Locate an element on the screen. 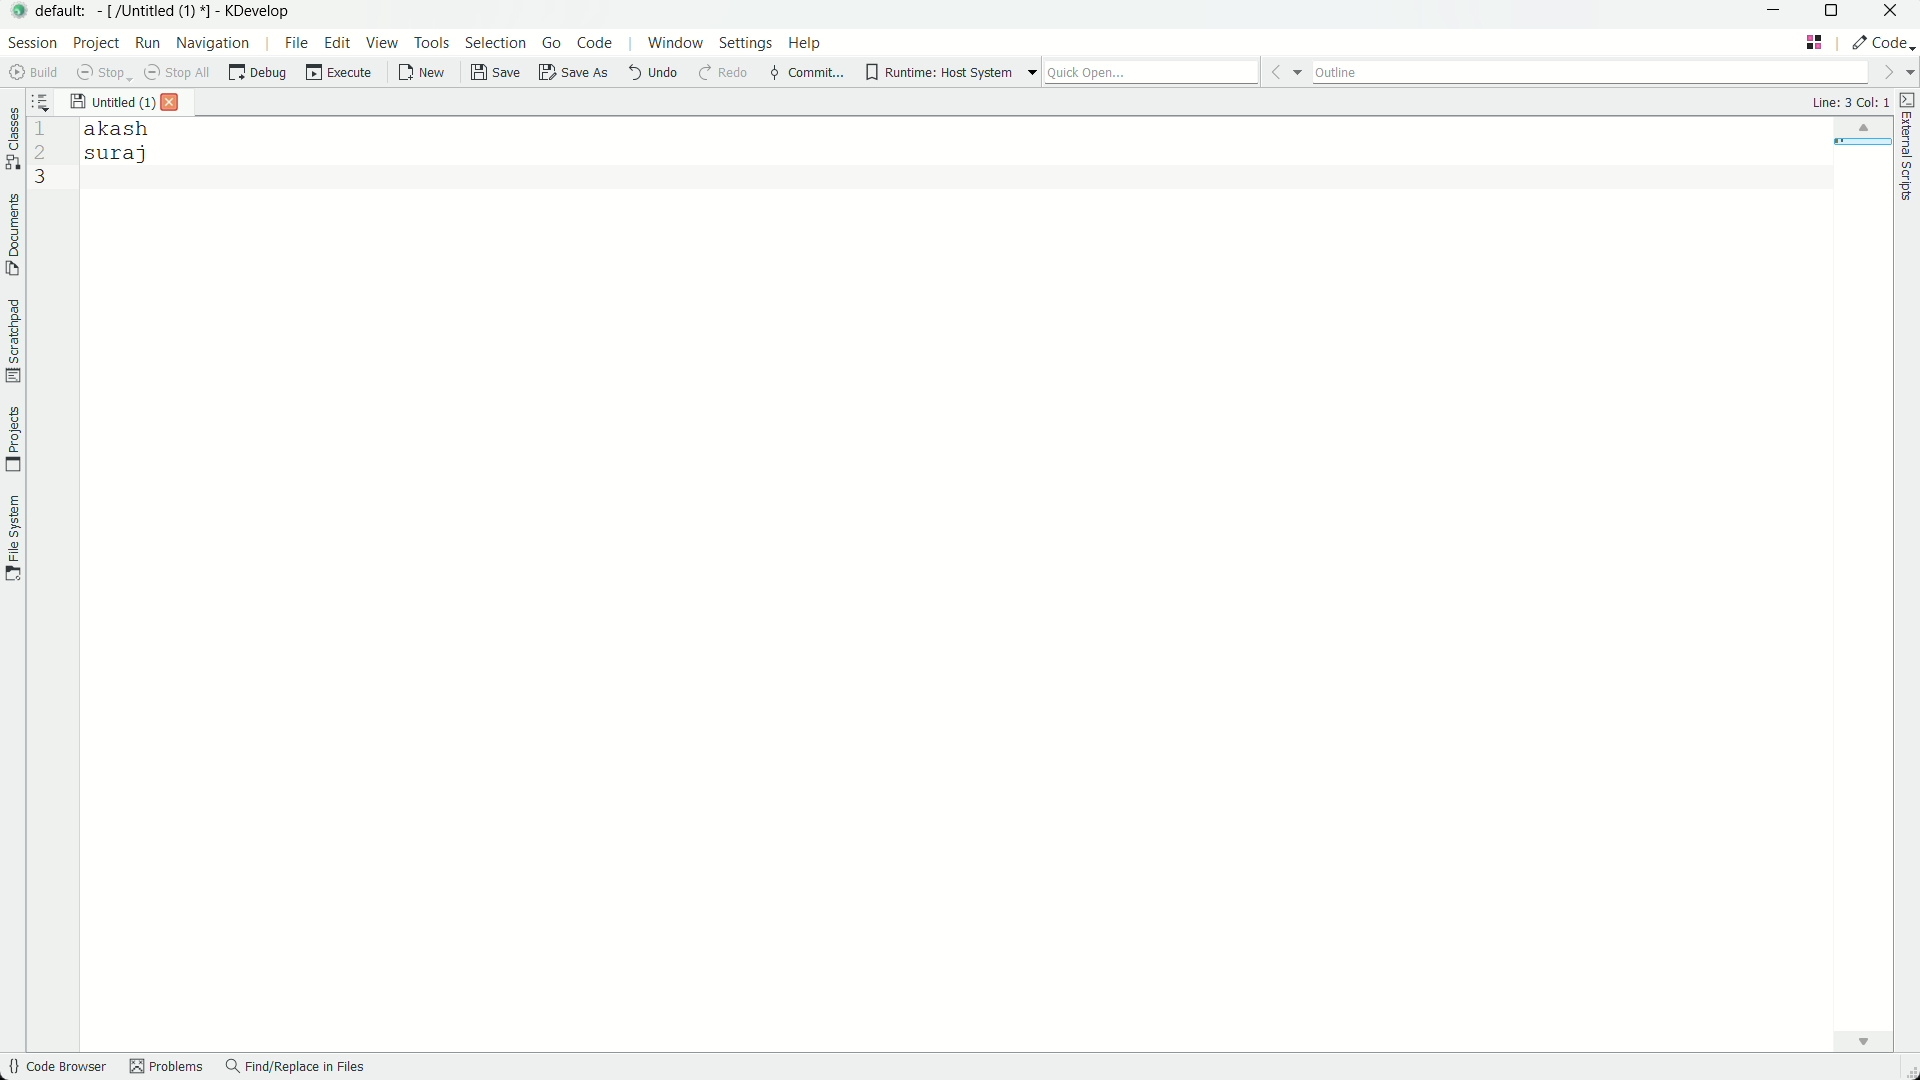 This screenshot has width=1920, height=1080. tools menu is located at coordinates (434, 45).